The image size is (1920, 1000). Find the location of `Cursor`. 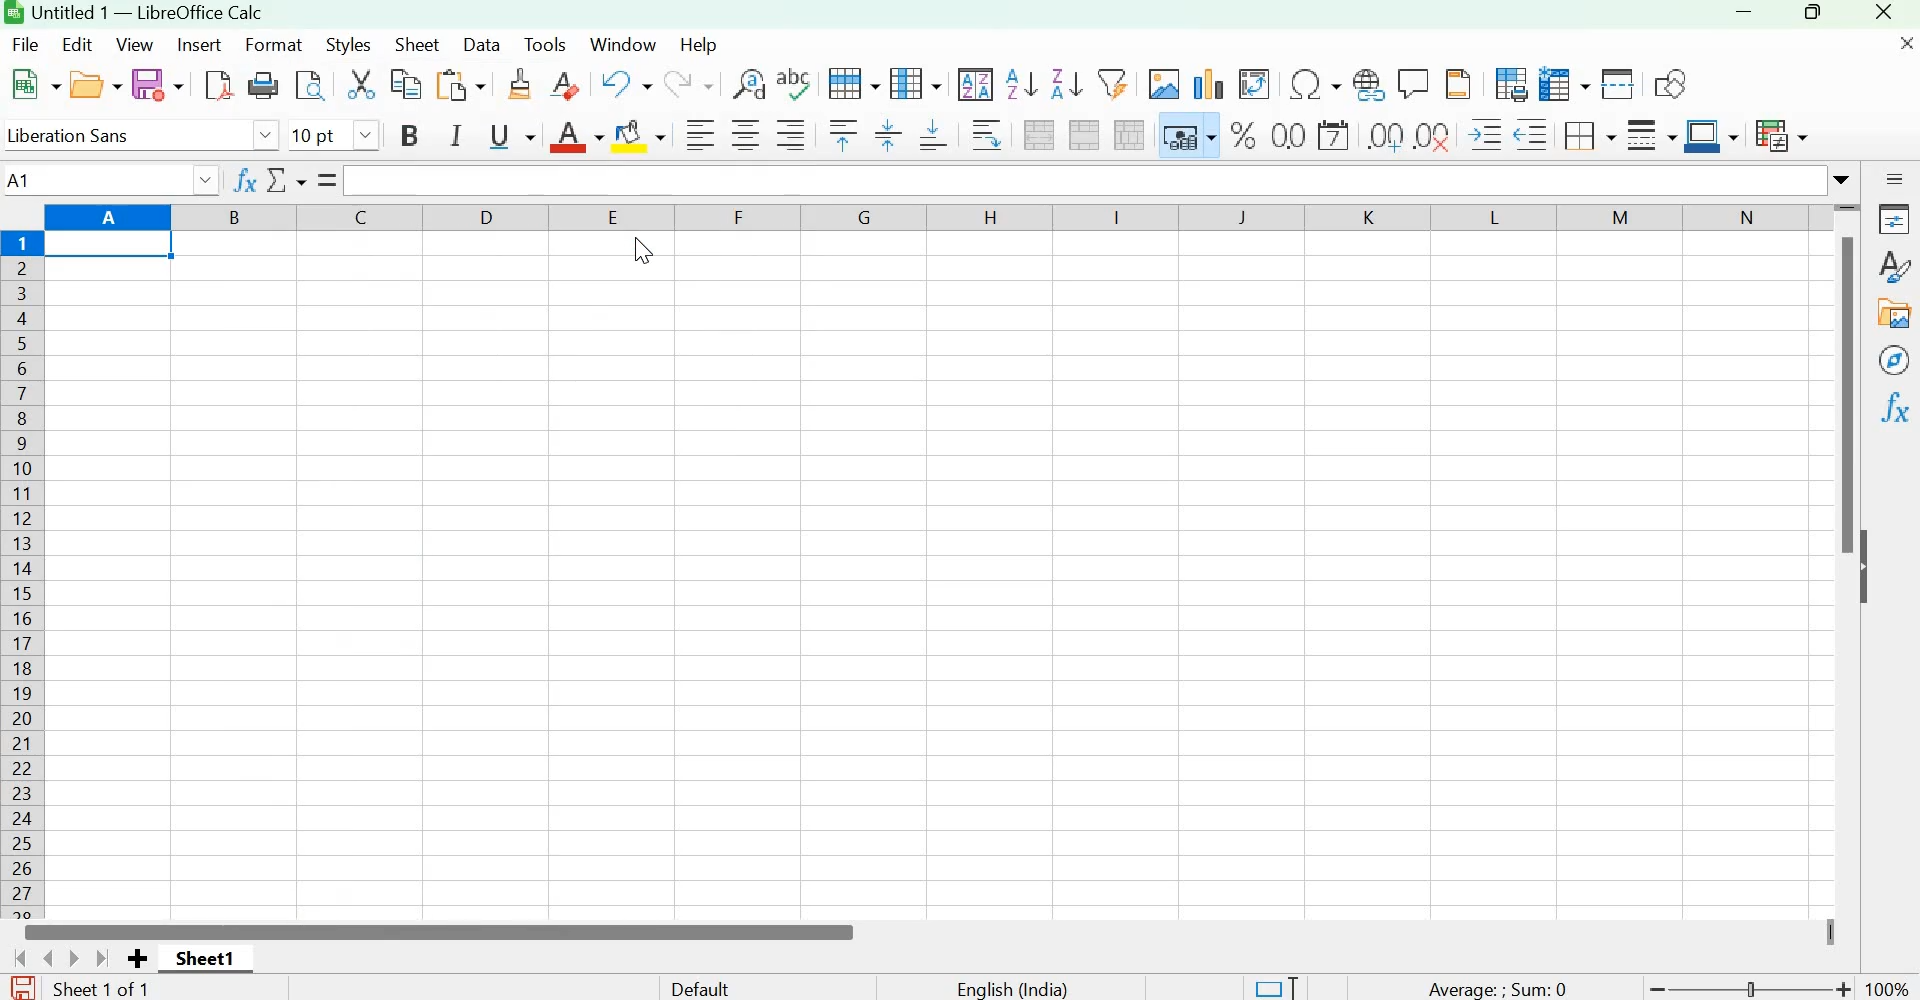

Cursor is located at coordinates (646, 262).